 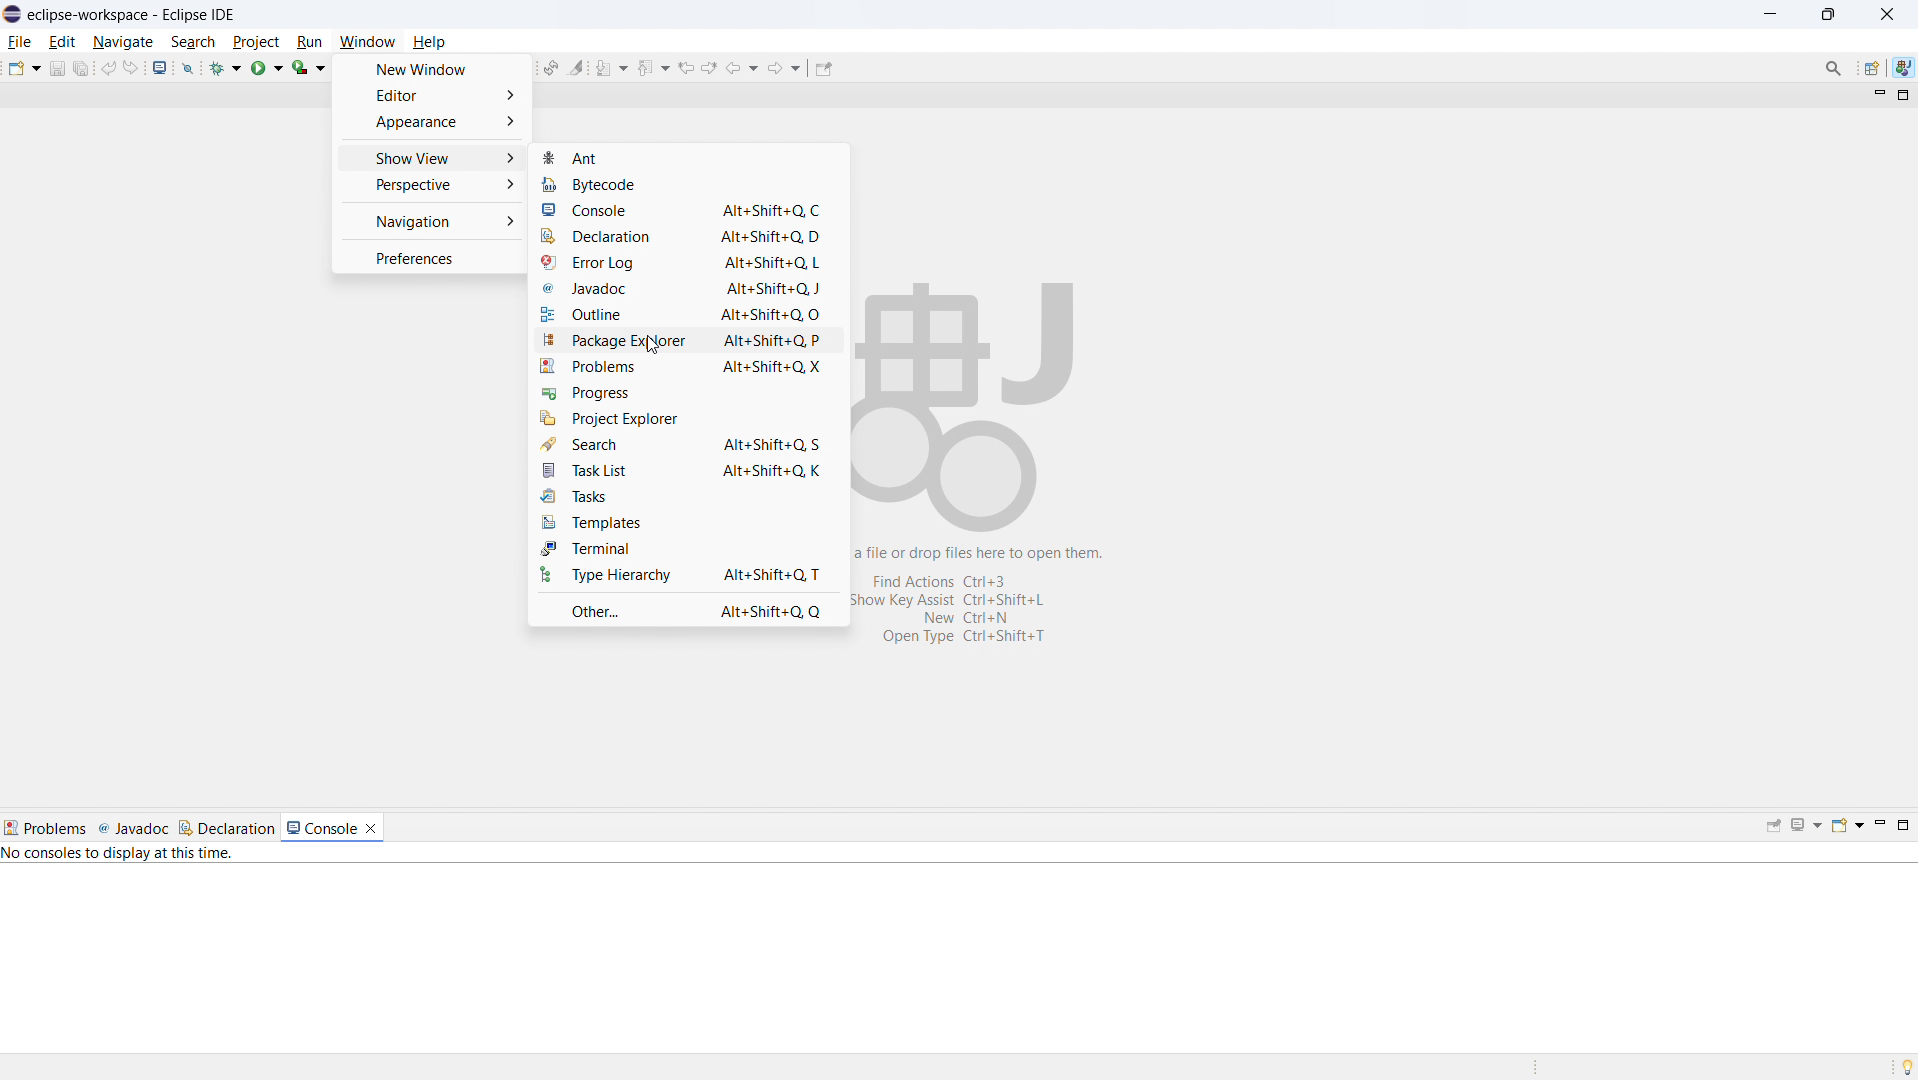 What do you see at coordinates (194, 42) in the screenshot?
I see `search` at bounding box center [194, 42].